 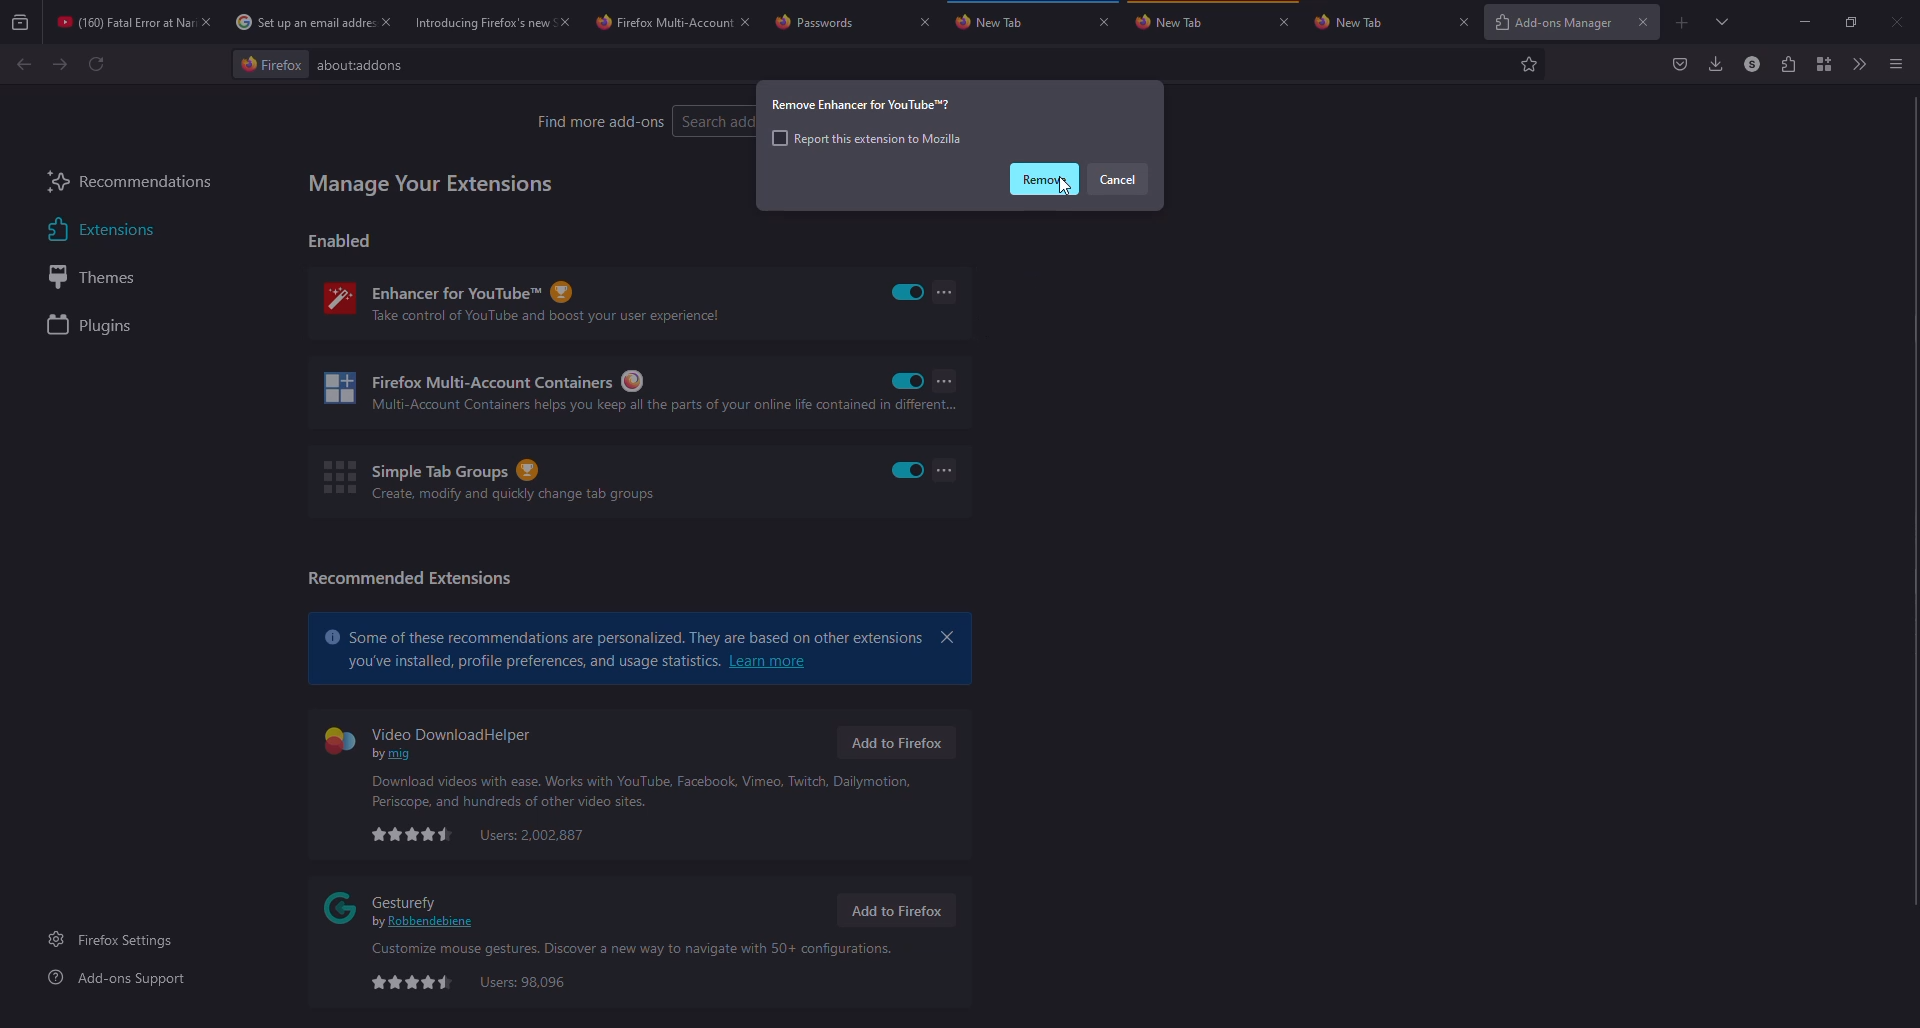 What do you see at coordinates (271, 65) in the screenshot?
I see `Current search engine` at bounding box center [271, 65].